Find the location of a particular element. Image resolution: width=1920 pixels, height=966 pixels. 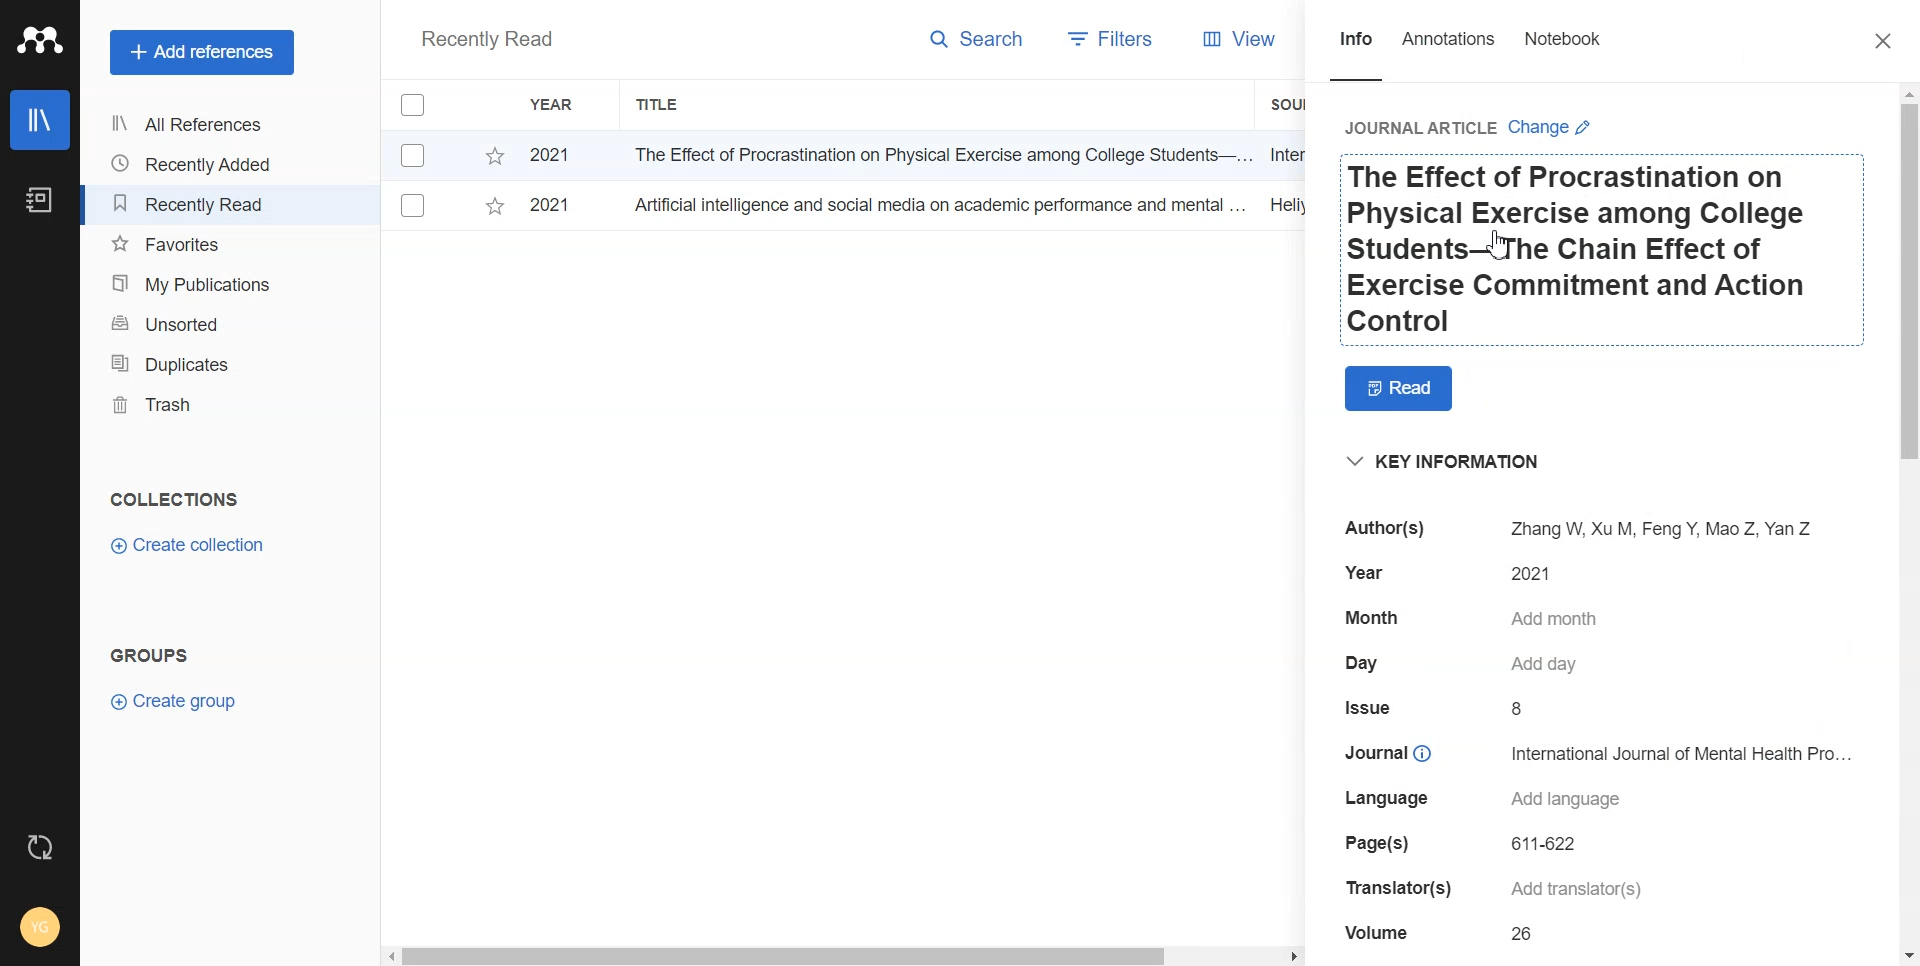

Artificial intelligence and social media on academic performance and mental ... is located at coordinates (936, 204).